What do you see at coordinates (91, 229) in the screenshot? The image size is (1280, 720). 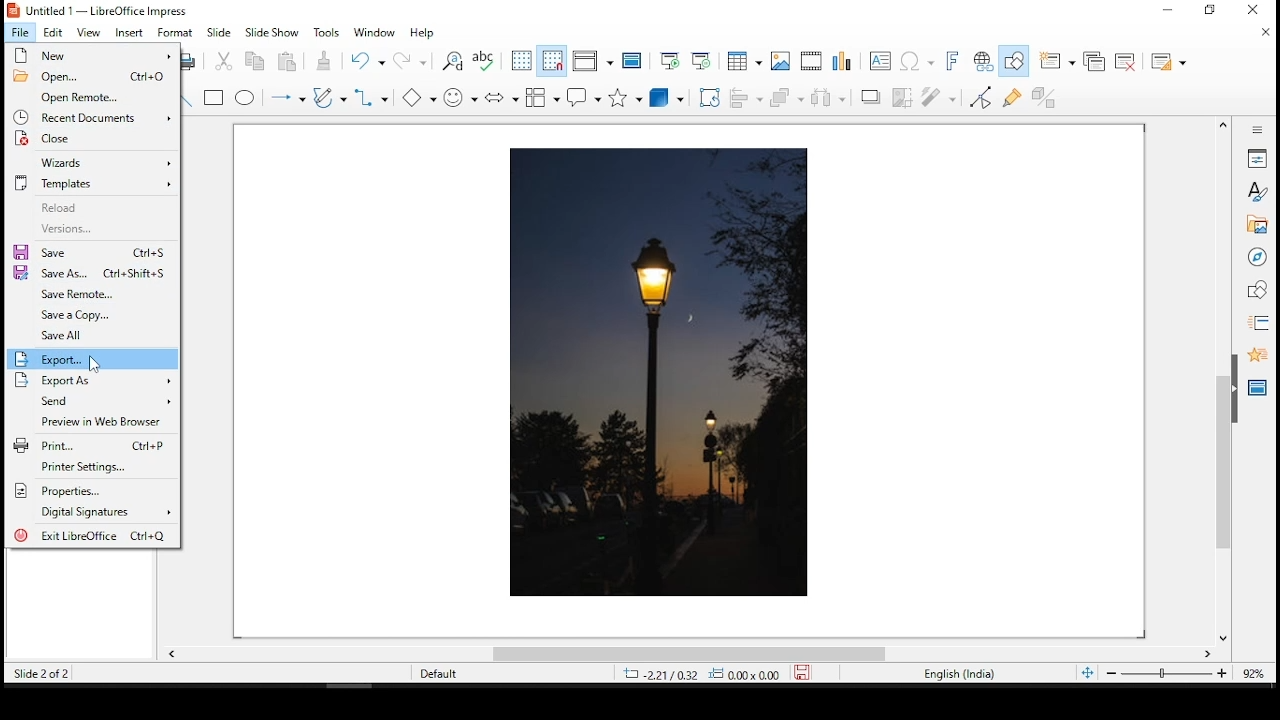 I see `versions` at bounding box center [91, 229].